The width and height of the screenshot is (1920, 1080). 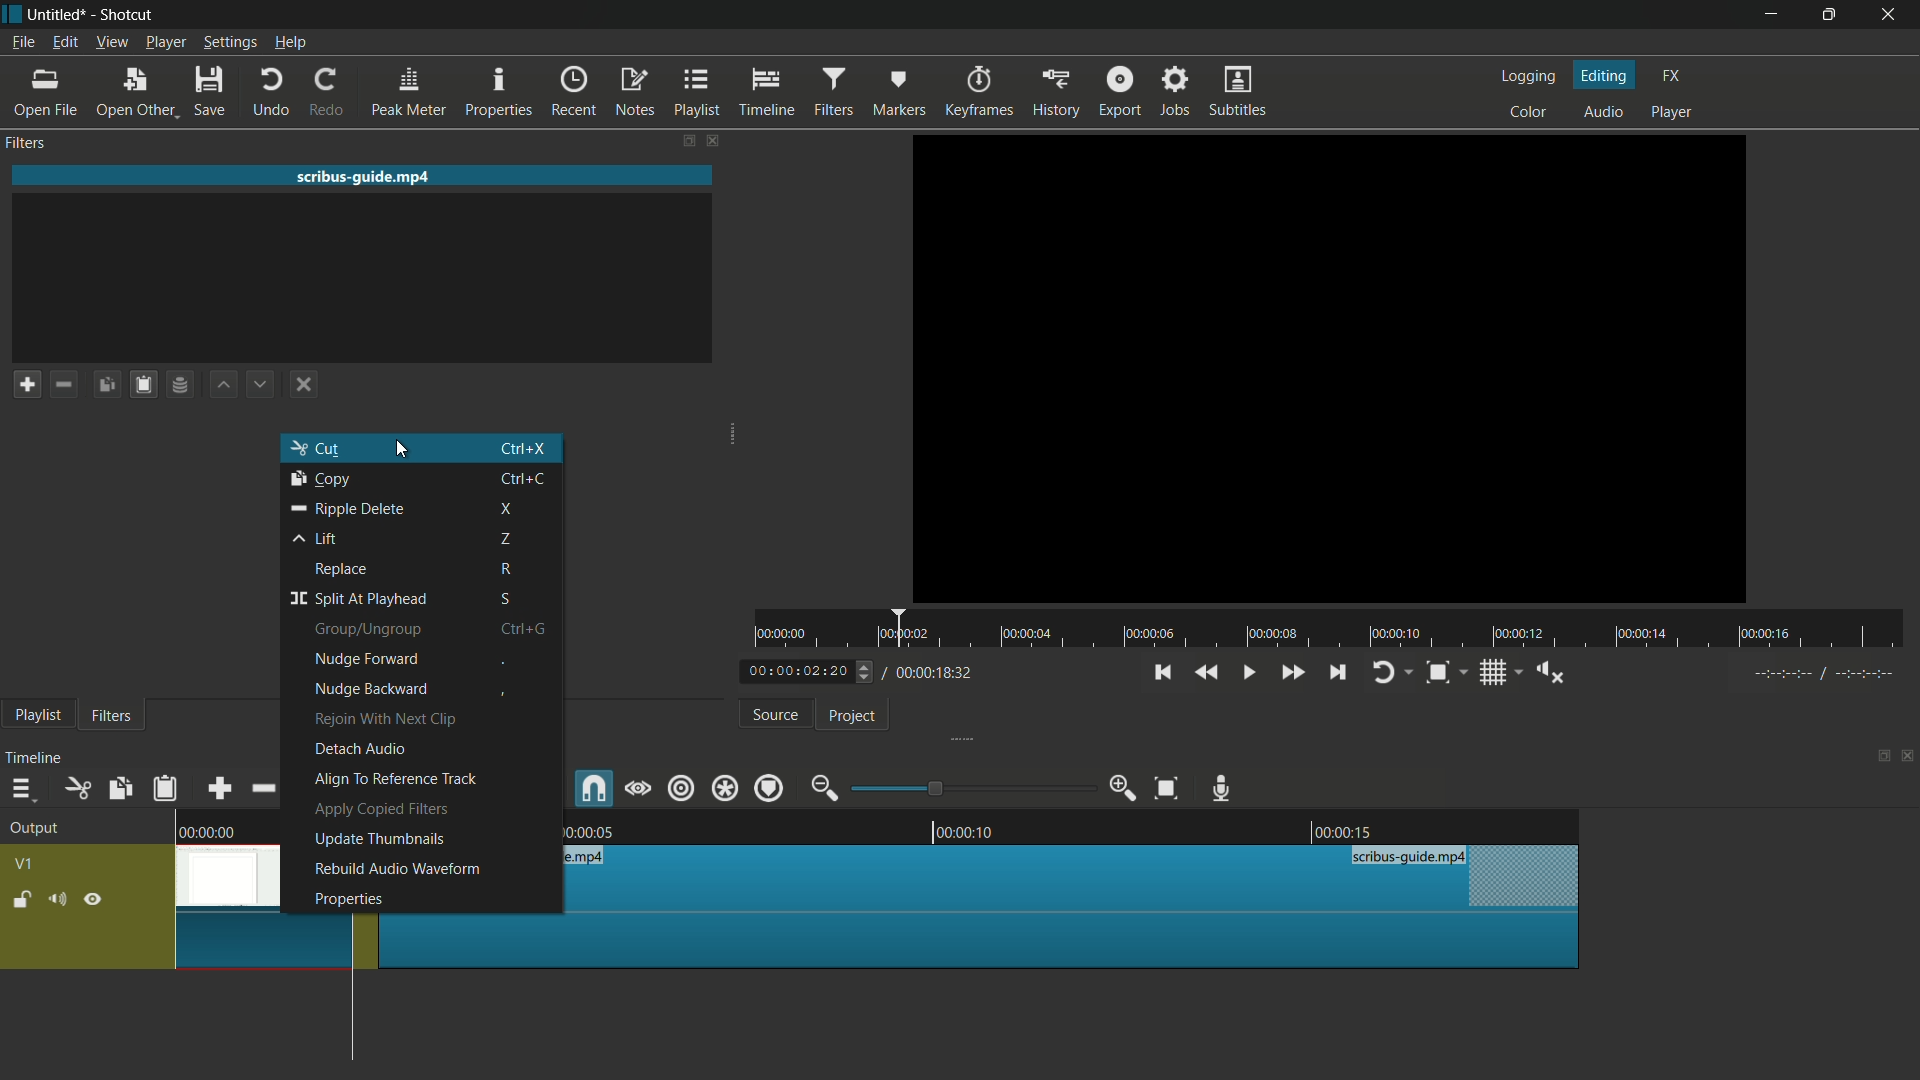 What do you see at coordinates (575, 92) in the screenshot?
I see `recent` at bounding box center [575, 92].